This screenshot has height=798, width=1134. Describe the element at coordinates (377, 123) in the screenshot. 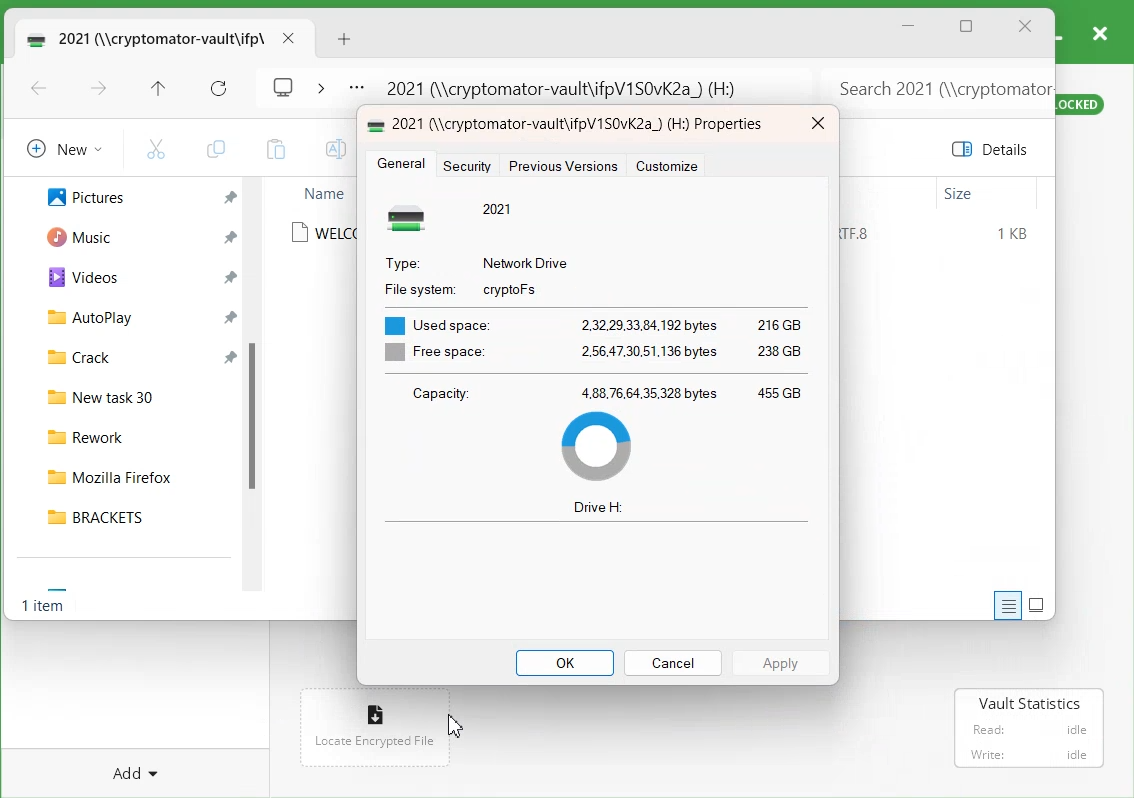

I see `Icon` at that location.